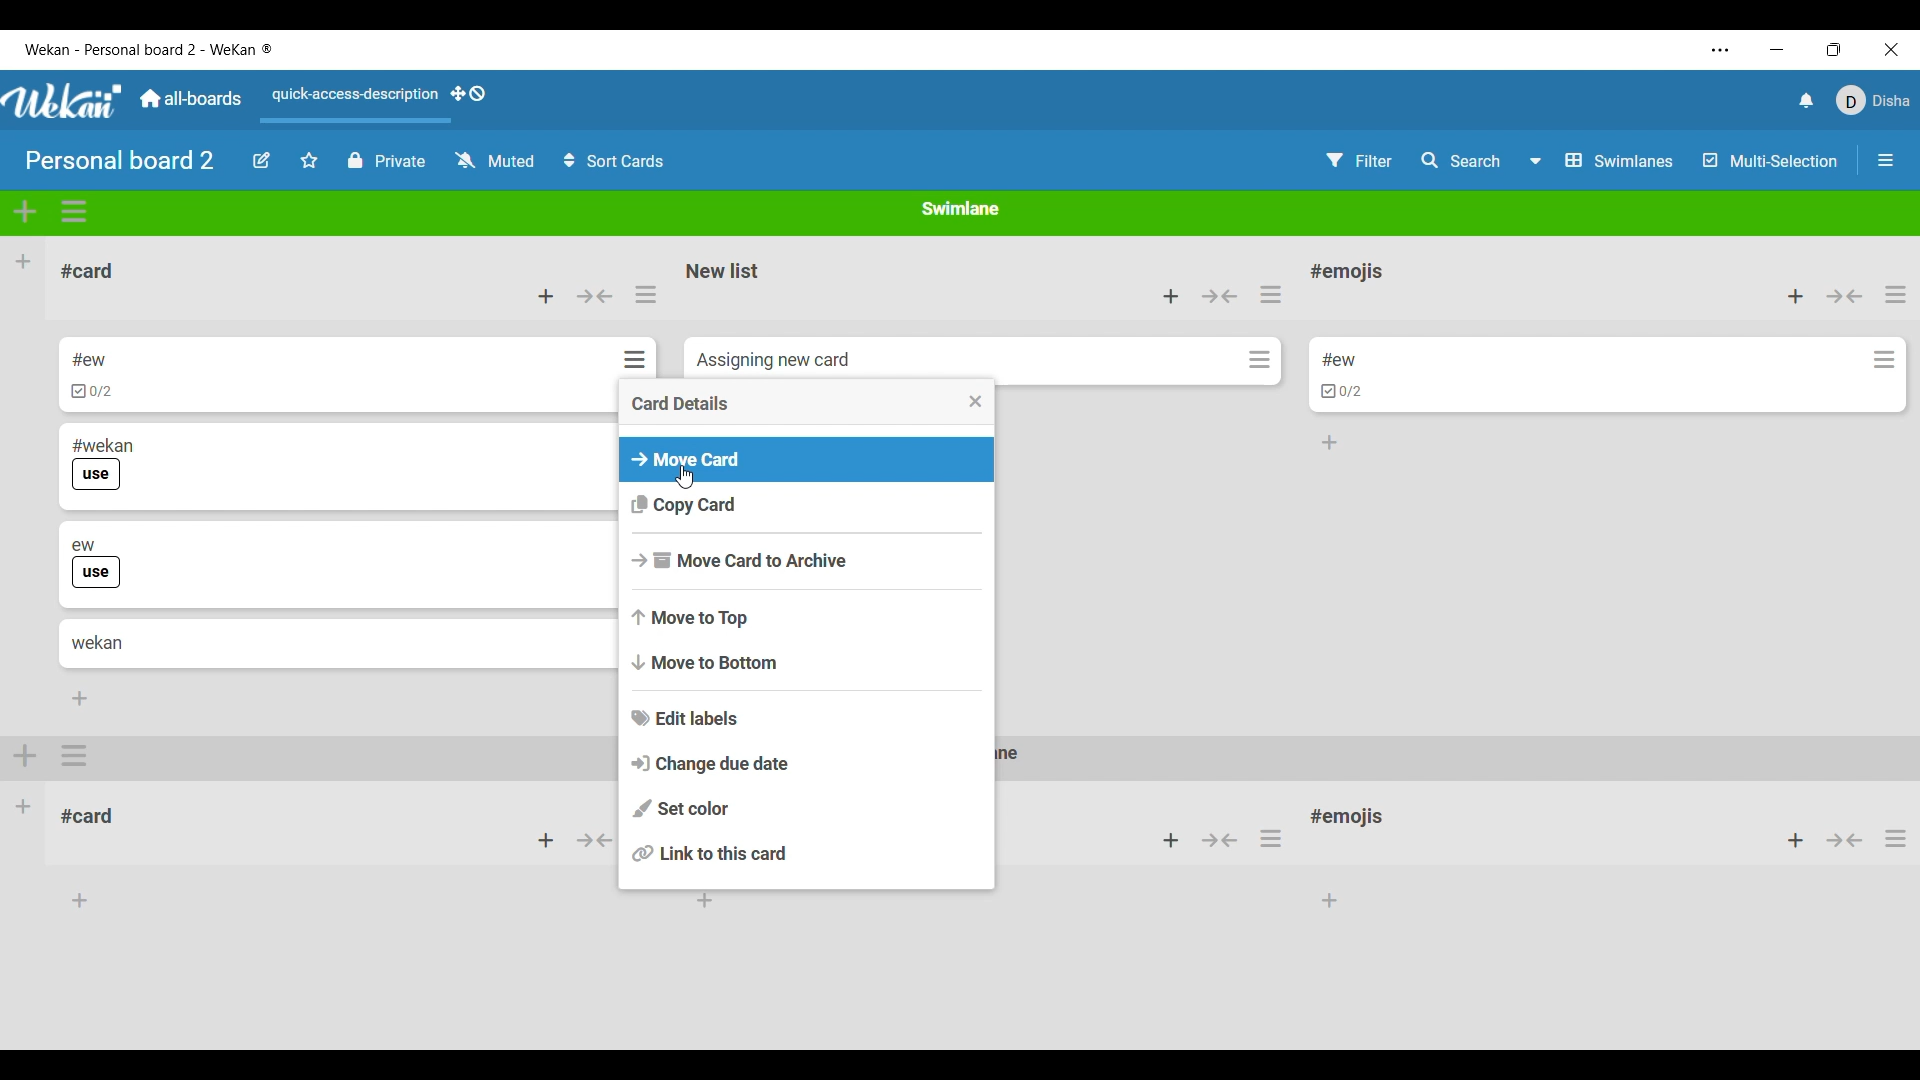  I want to click on Privacy options, so click(386, 161).